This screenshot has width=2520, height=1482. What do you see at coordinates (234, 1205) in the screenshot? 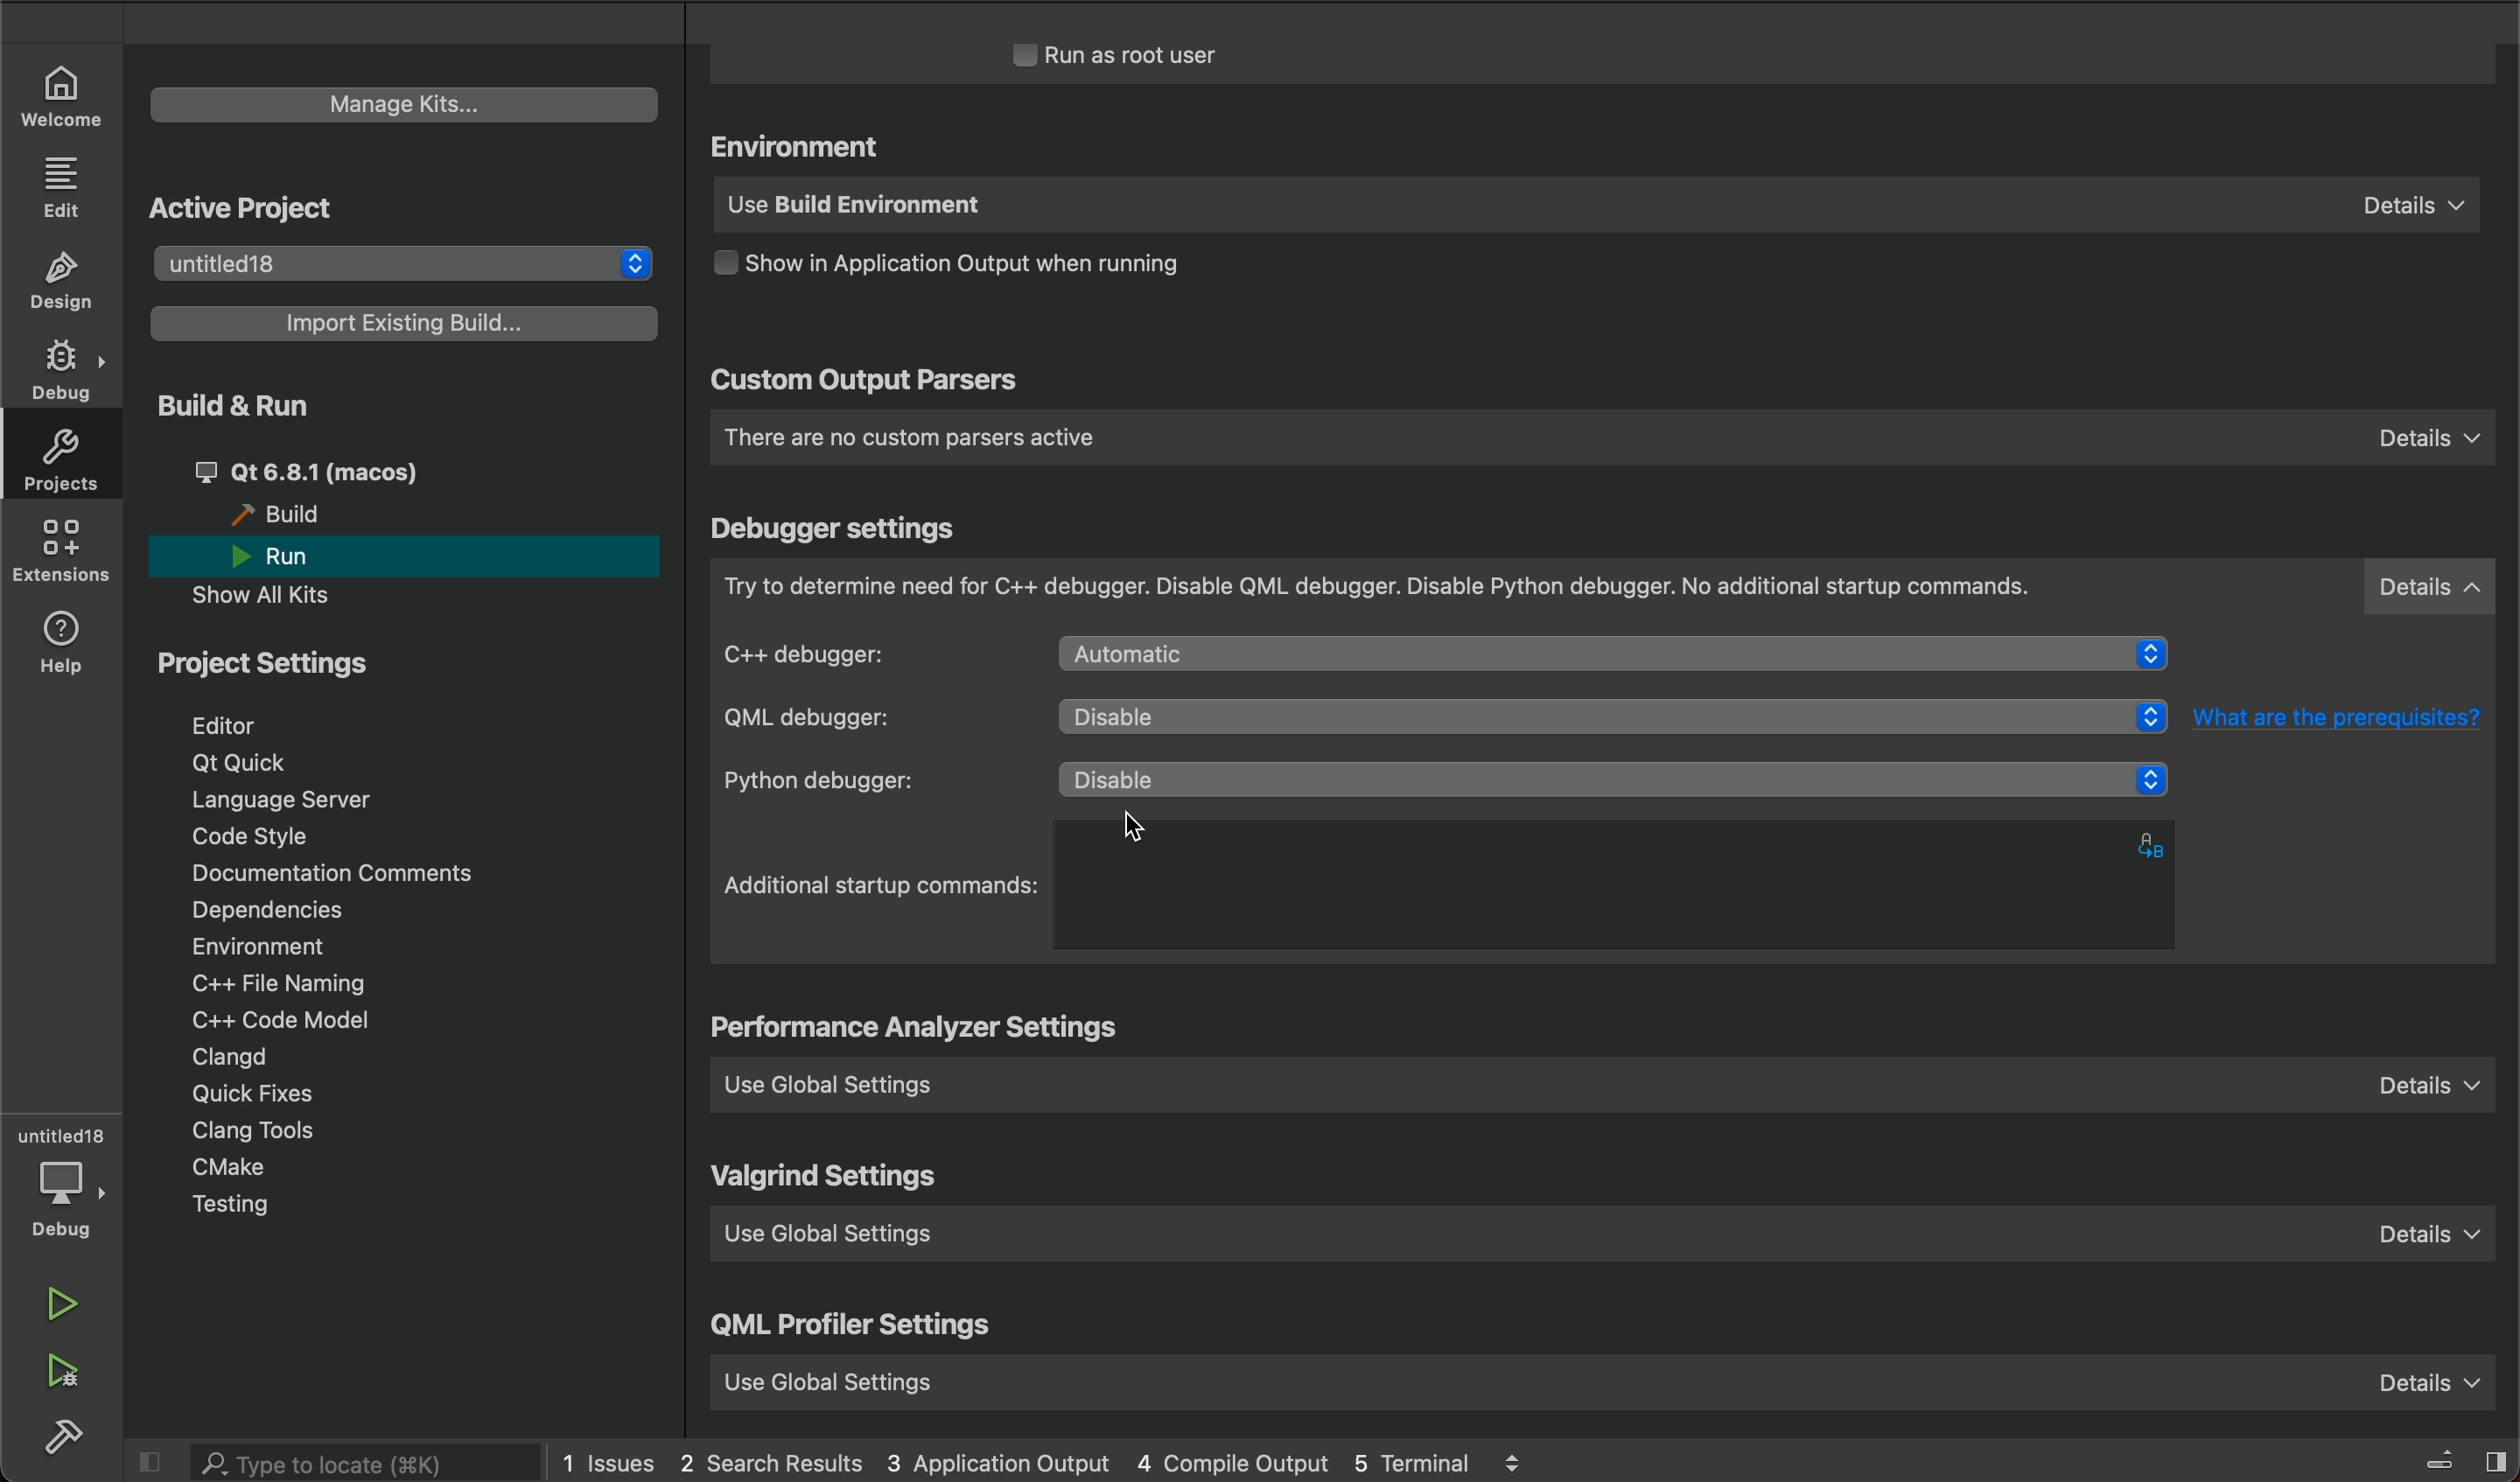
I see `testing` at bounding box center [234, 1205].